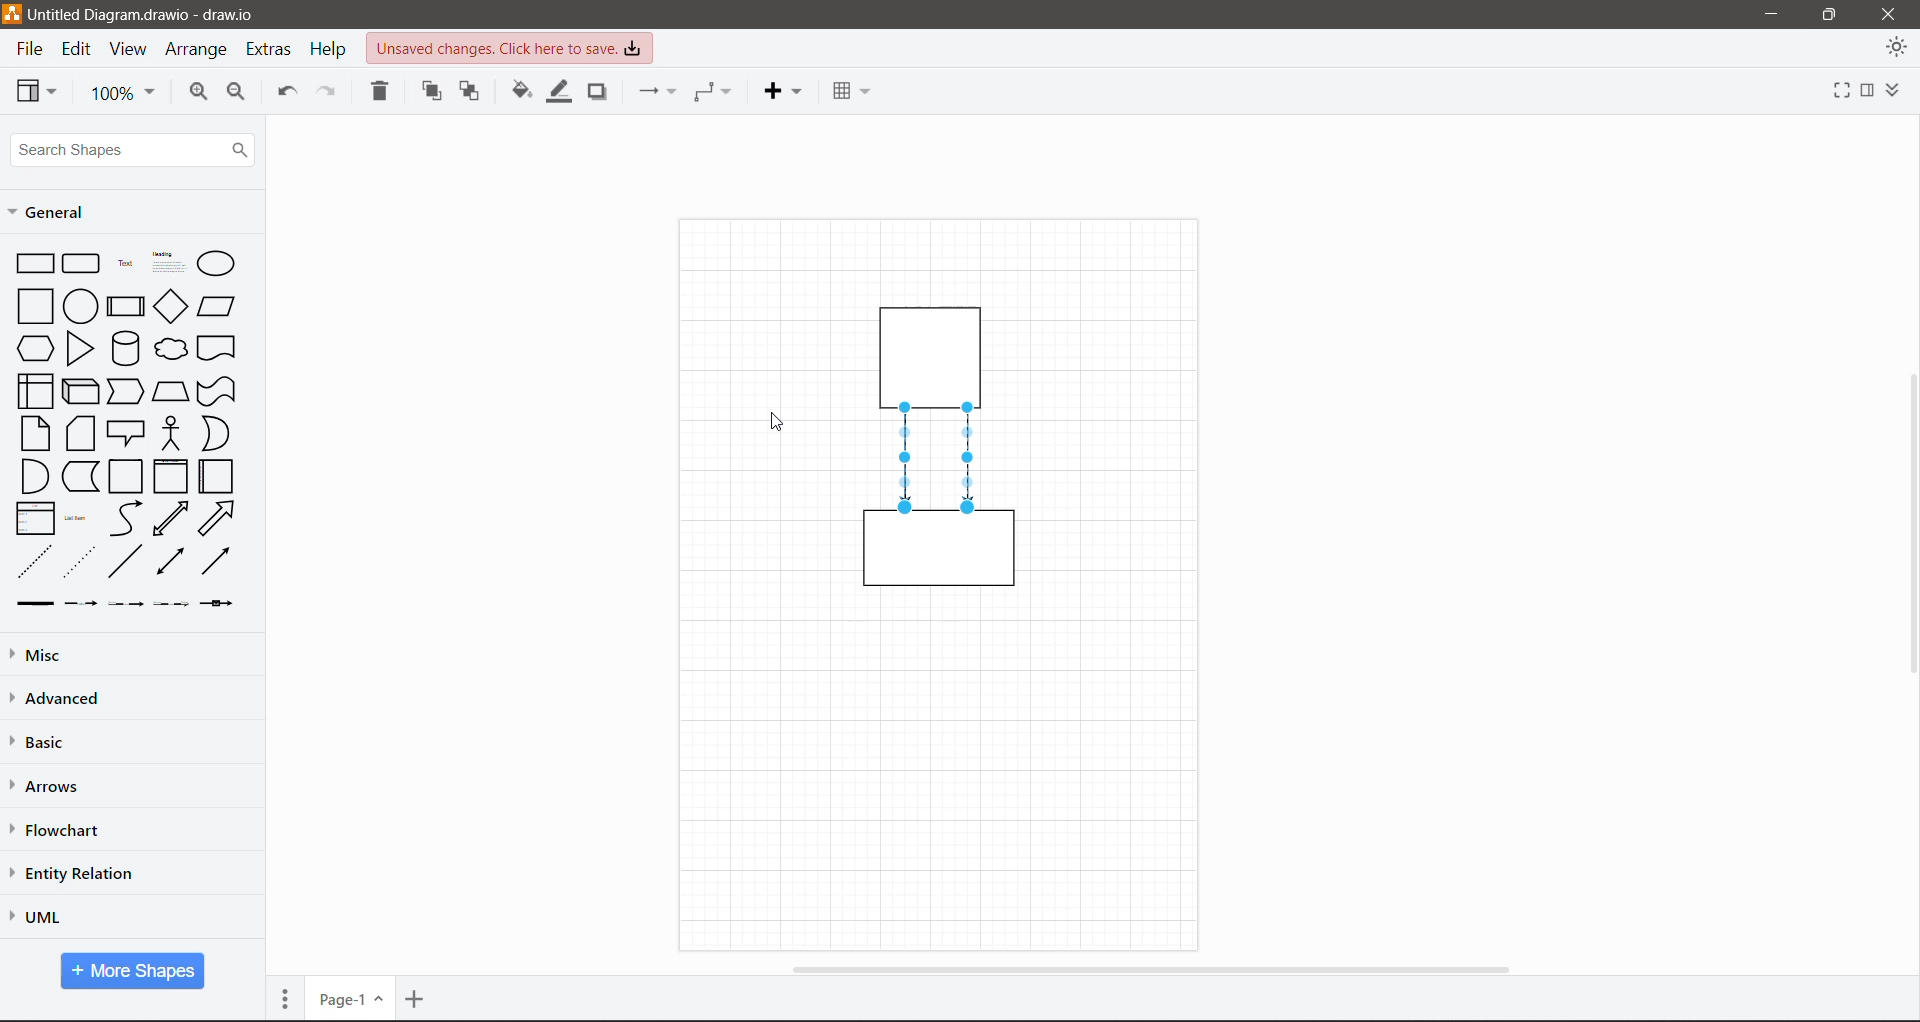 The image size is (1920, 1022). What do you see at coordinates (152, 15) in the screenshot?
I see `Untitled Diagram.drawio - draw.io` at bounding box center [152, 15].